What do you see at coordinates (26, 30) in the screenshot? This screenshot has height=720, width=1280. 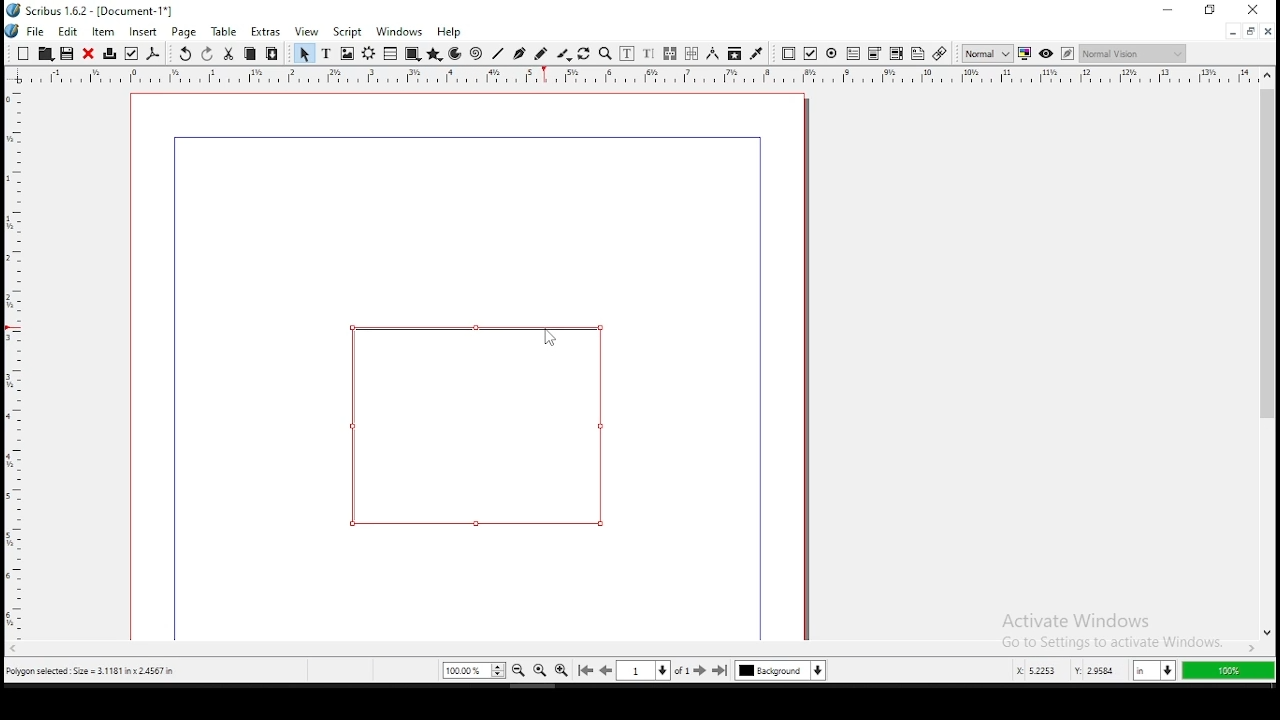 I see `file` at bounding box center [26, 30].